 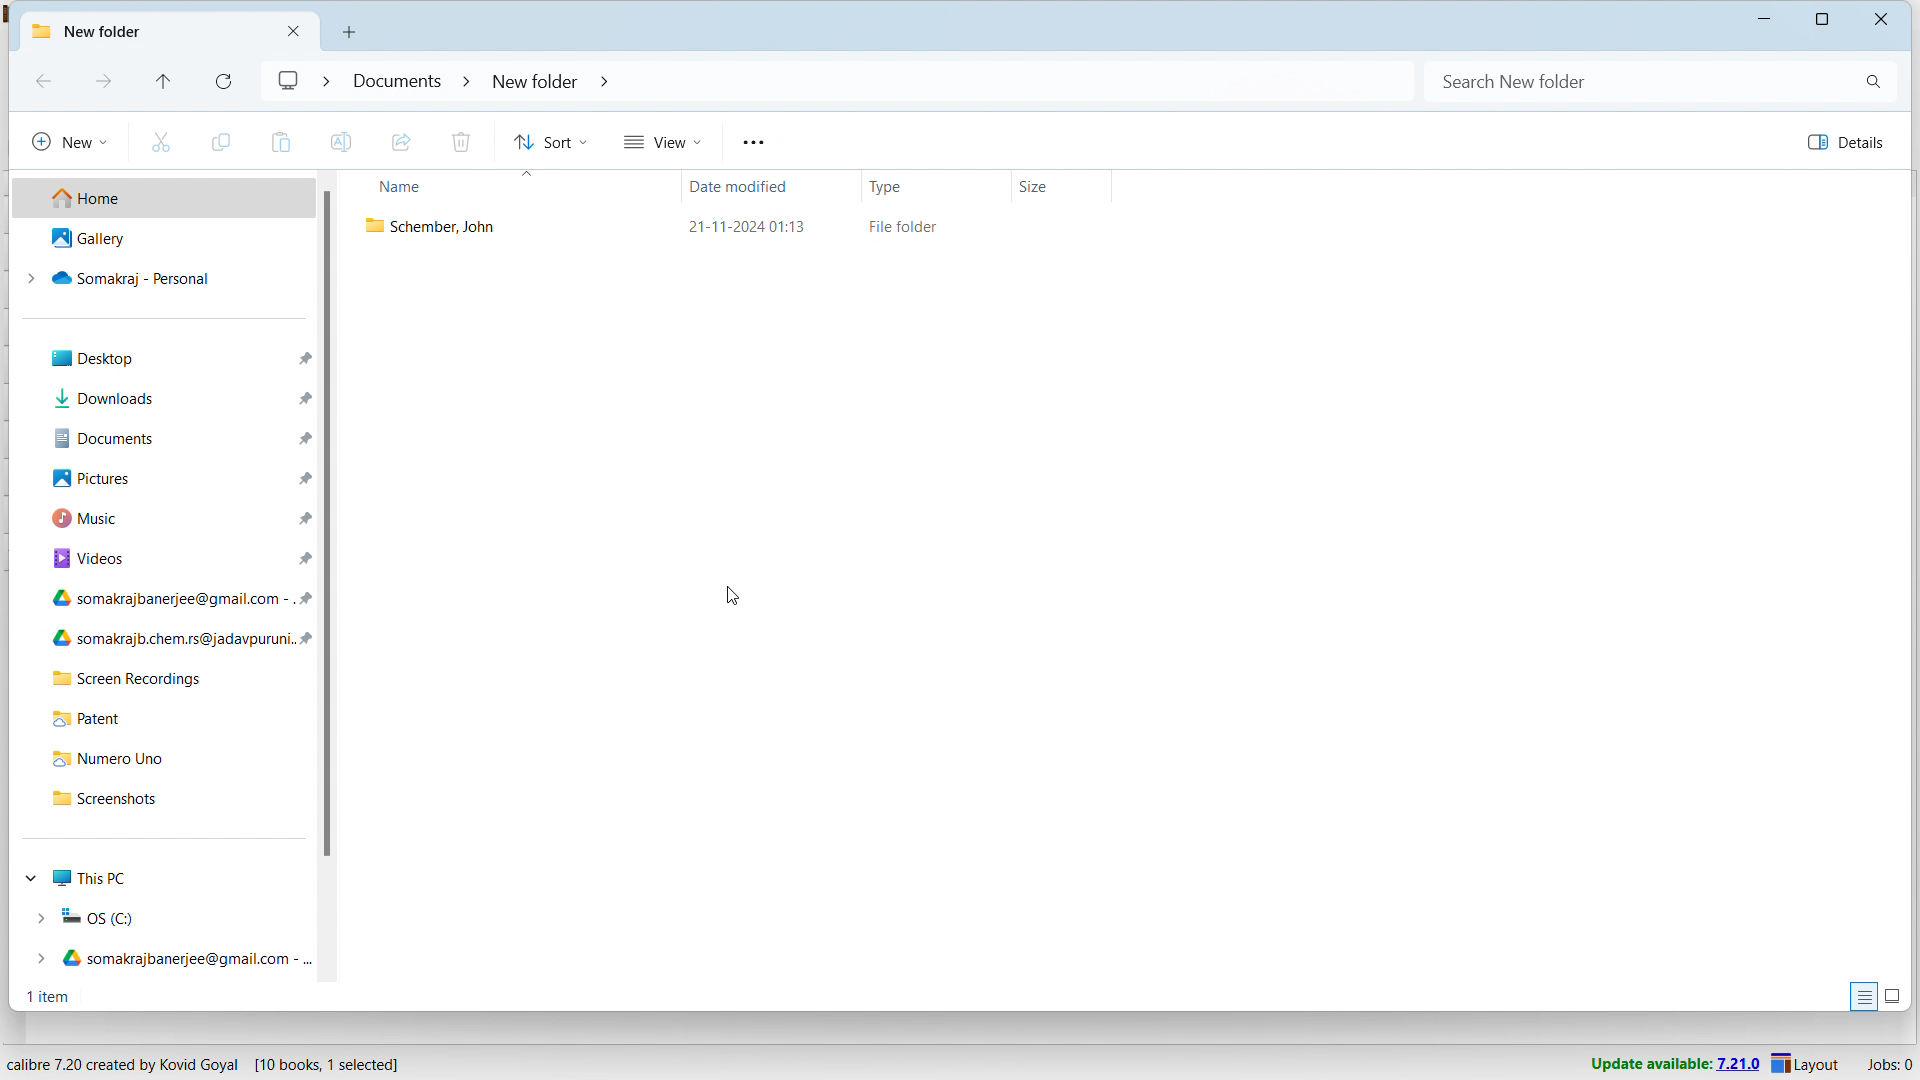 What do you see at coordinates (1774, 14) in the screenshot?
I see `minimize` at bounding box center [1774, 14].